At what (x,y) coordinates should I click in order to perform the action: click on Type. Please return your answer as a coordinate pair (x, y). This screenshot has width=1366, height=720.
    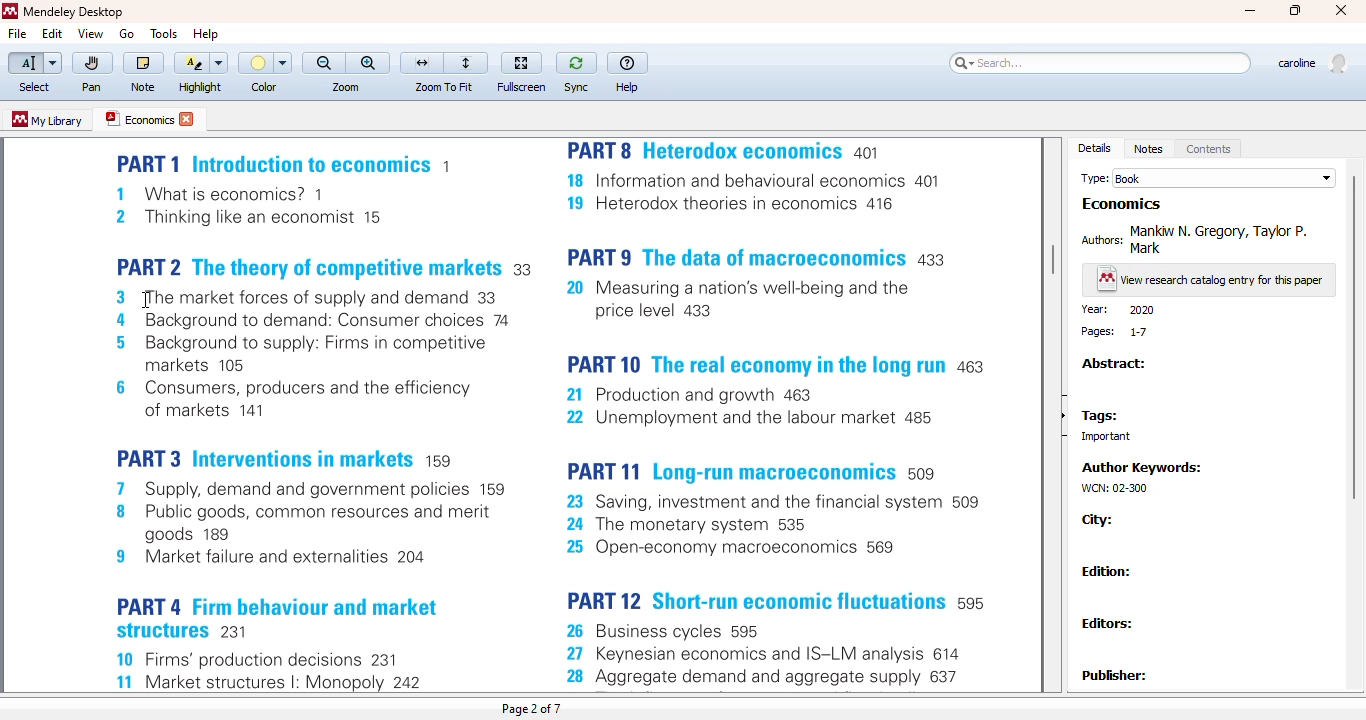
    Looking at the image, I should click on (1092, 176).